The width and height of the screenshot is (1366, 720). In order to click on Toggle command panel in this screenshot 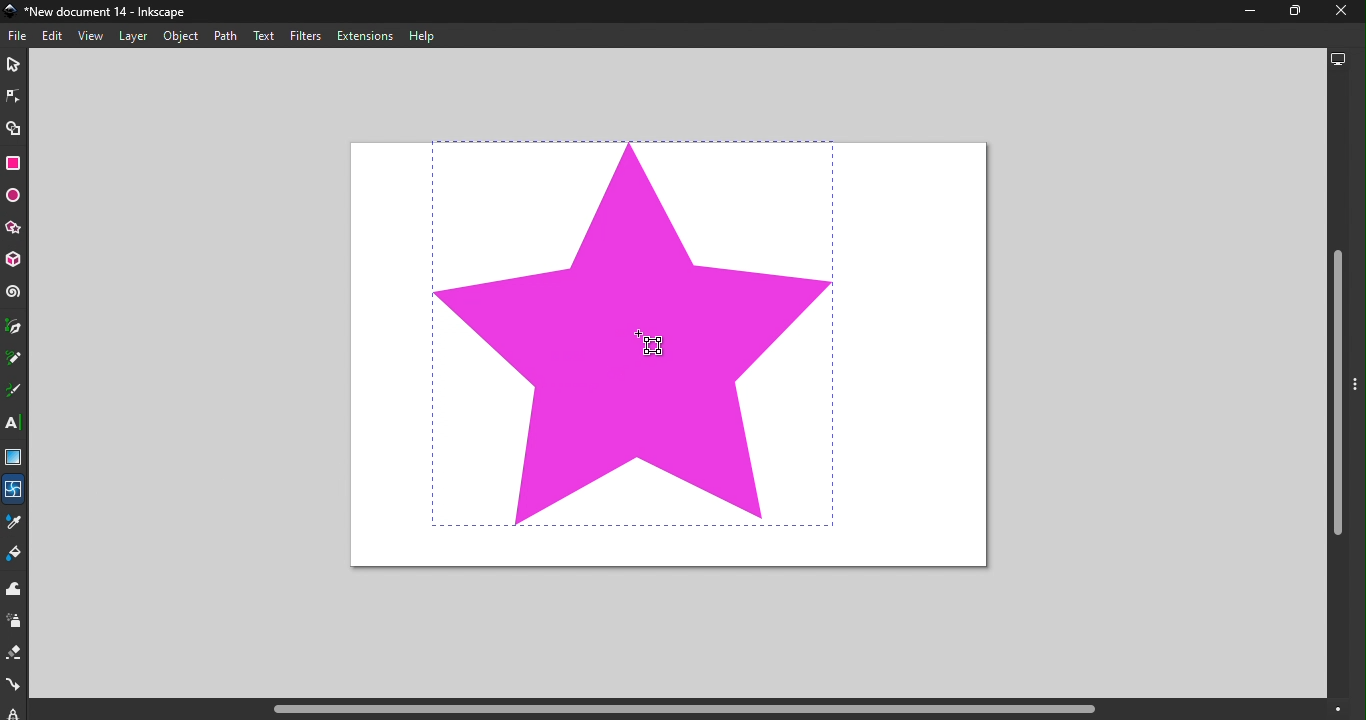, I will do `click(1358, 398)`.